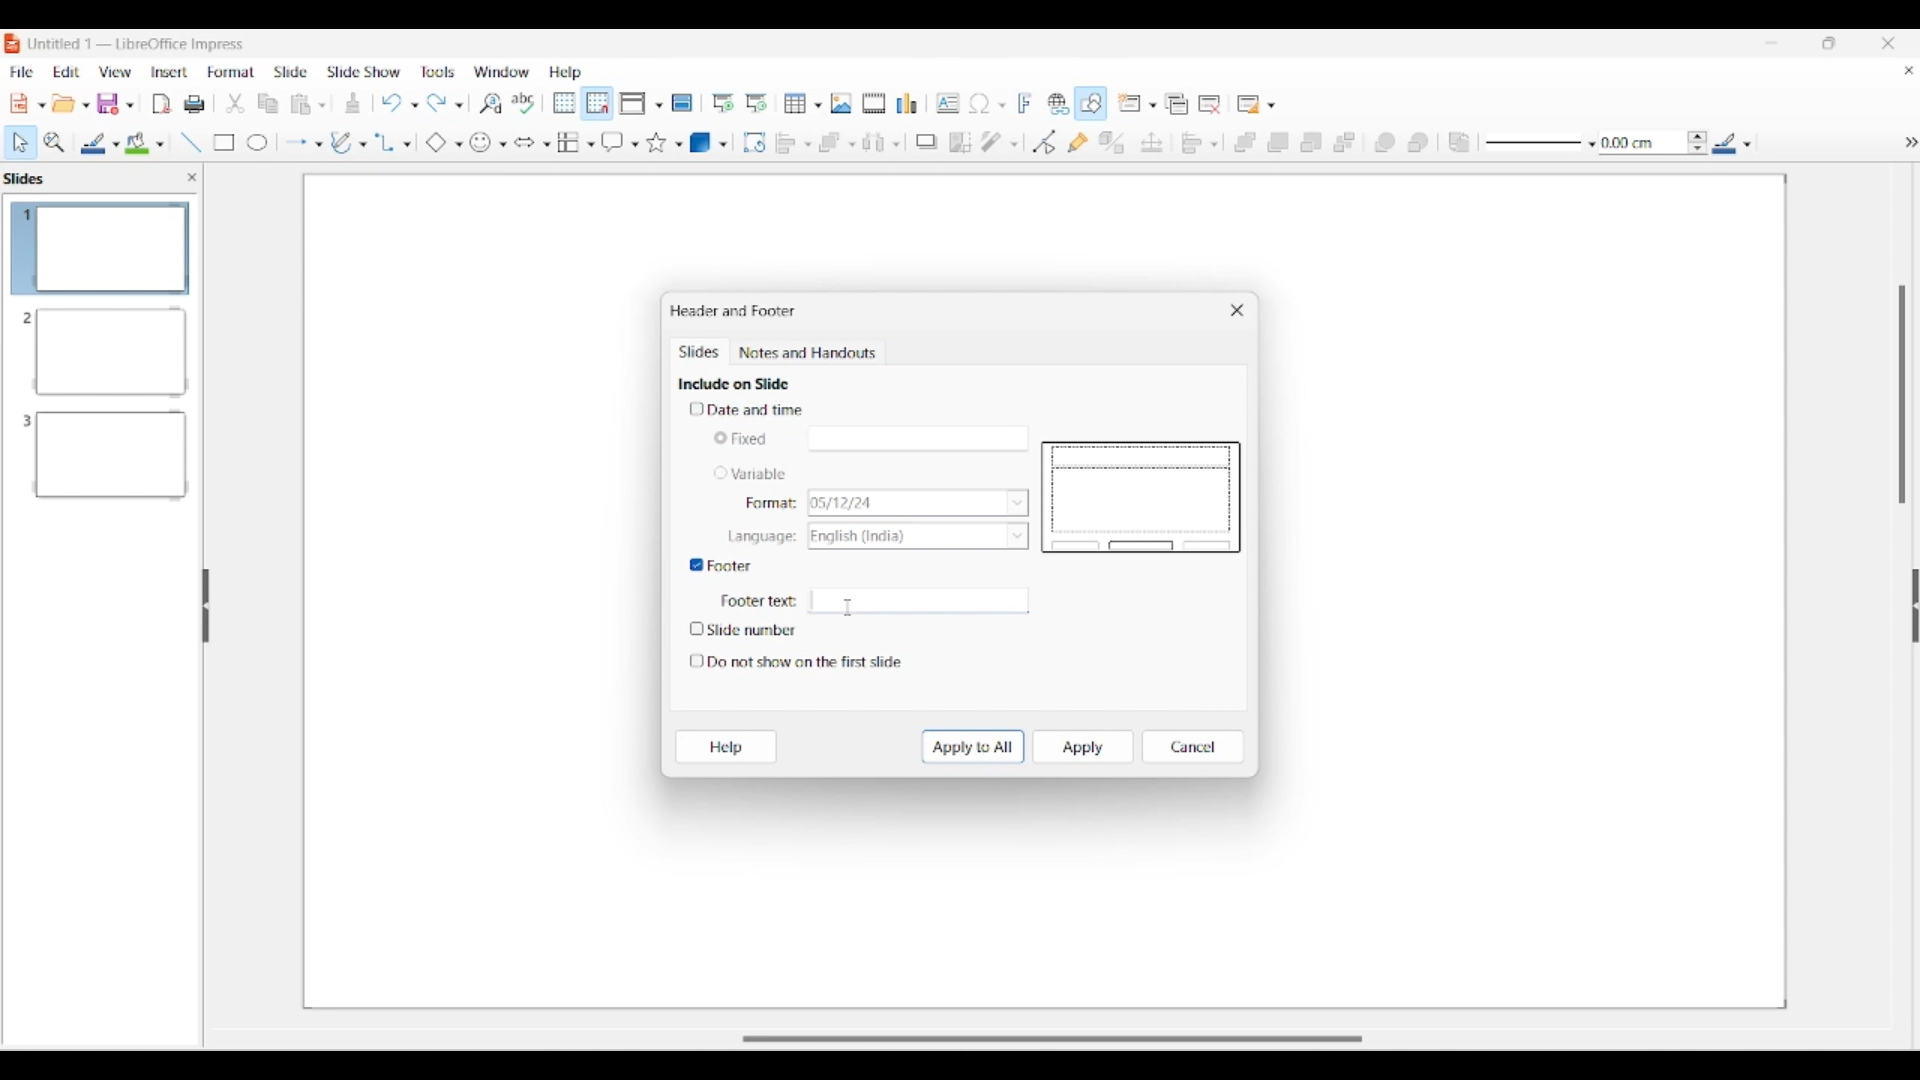 The width and height of the screenshot is (1920, 1080). What do you see at coordinates (363, 72) in the screenshot?
I see `Slide show menu` at bounding box center [363, 72].